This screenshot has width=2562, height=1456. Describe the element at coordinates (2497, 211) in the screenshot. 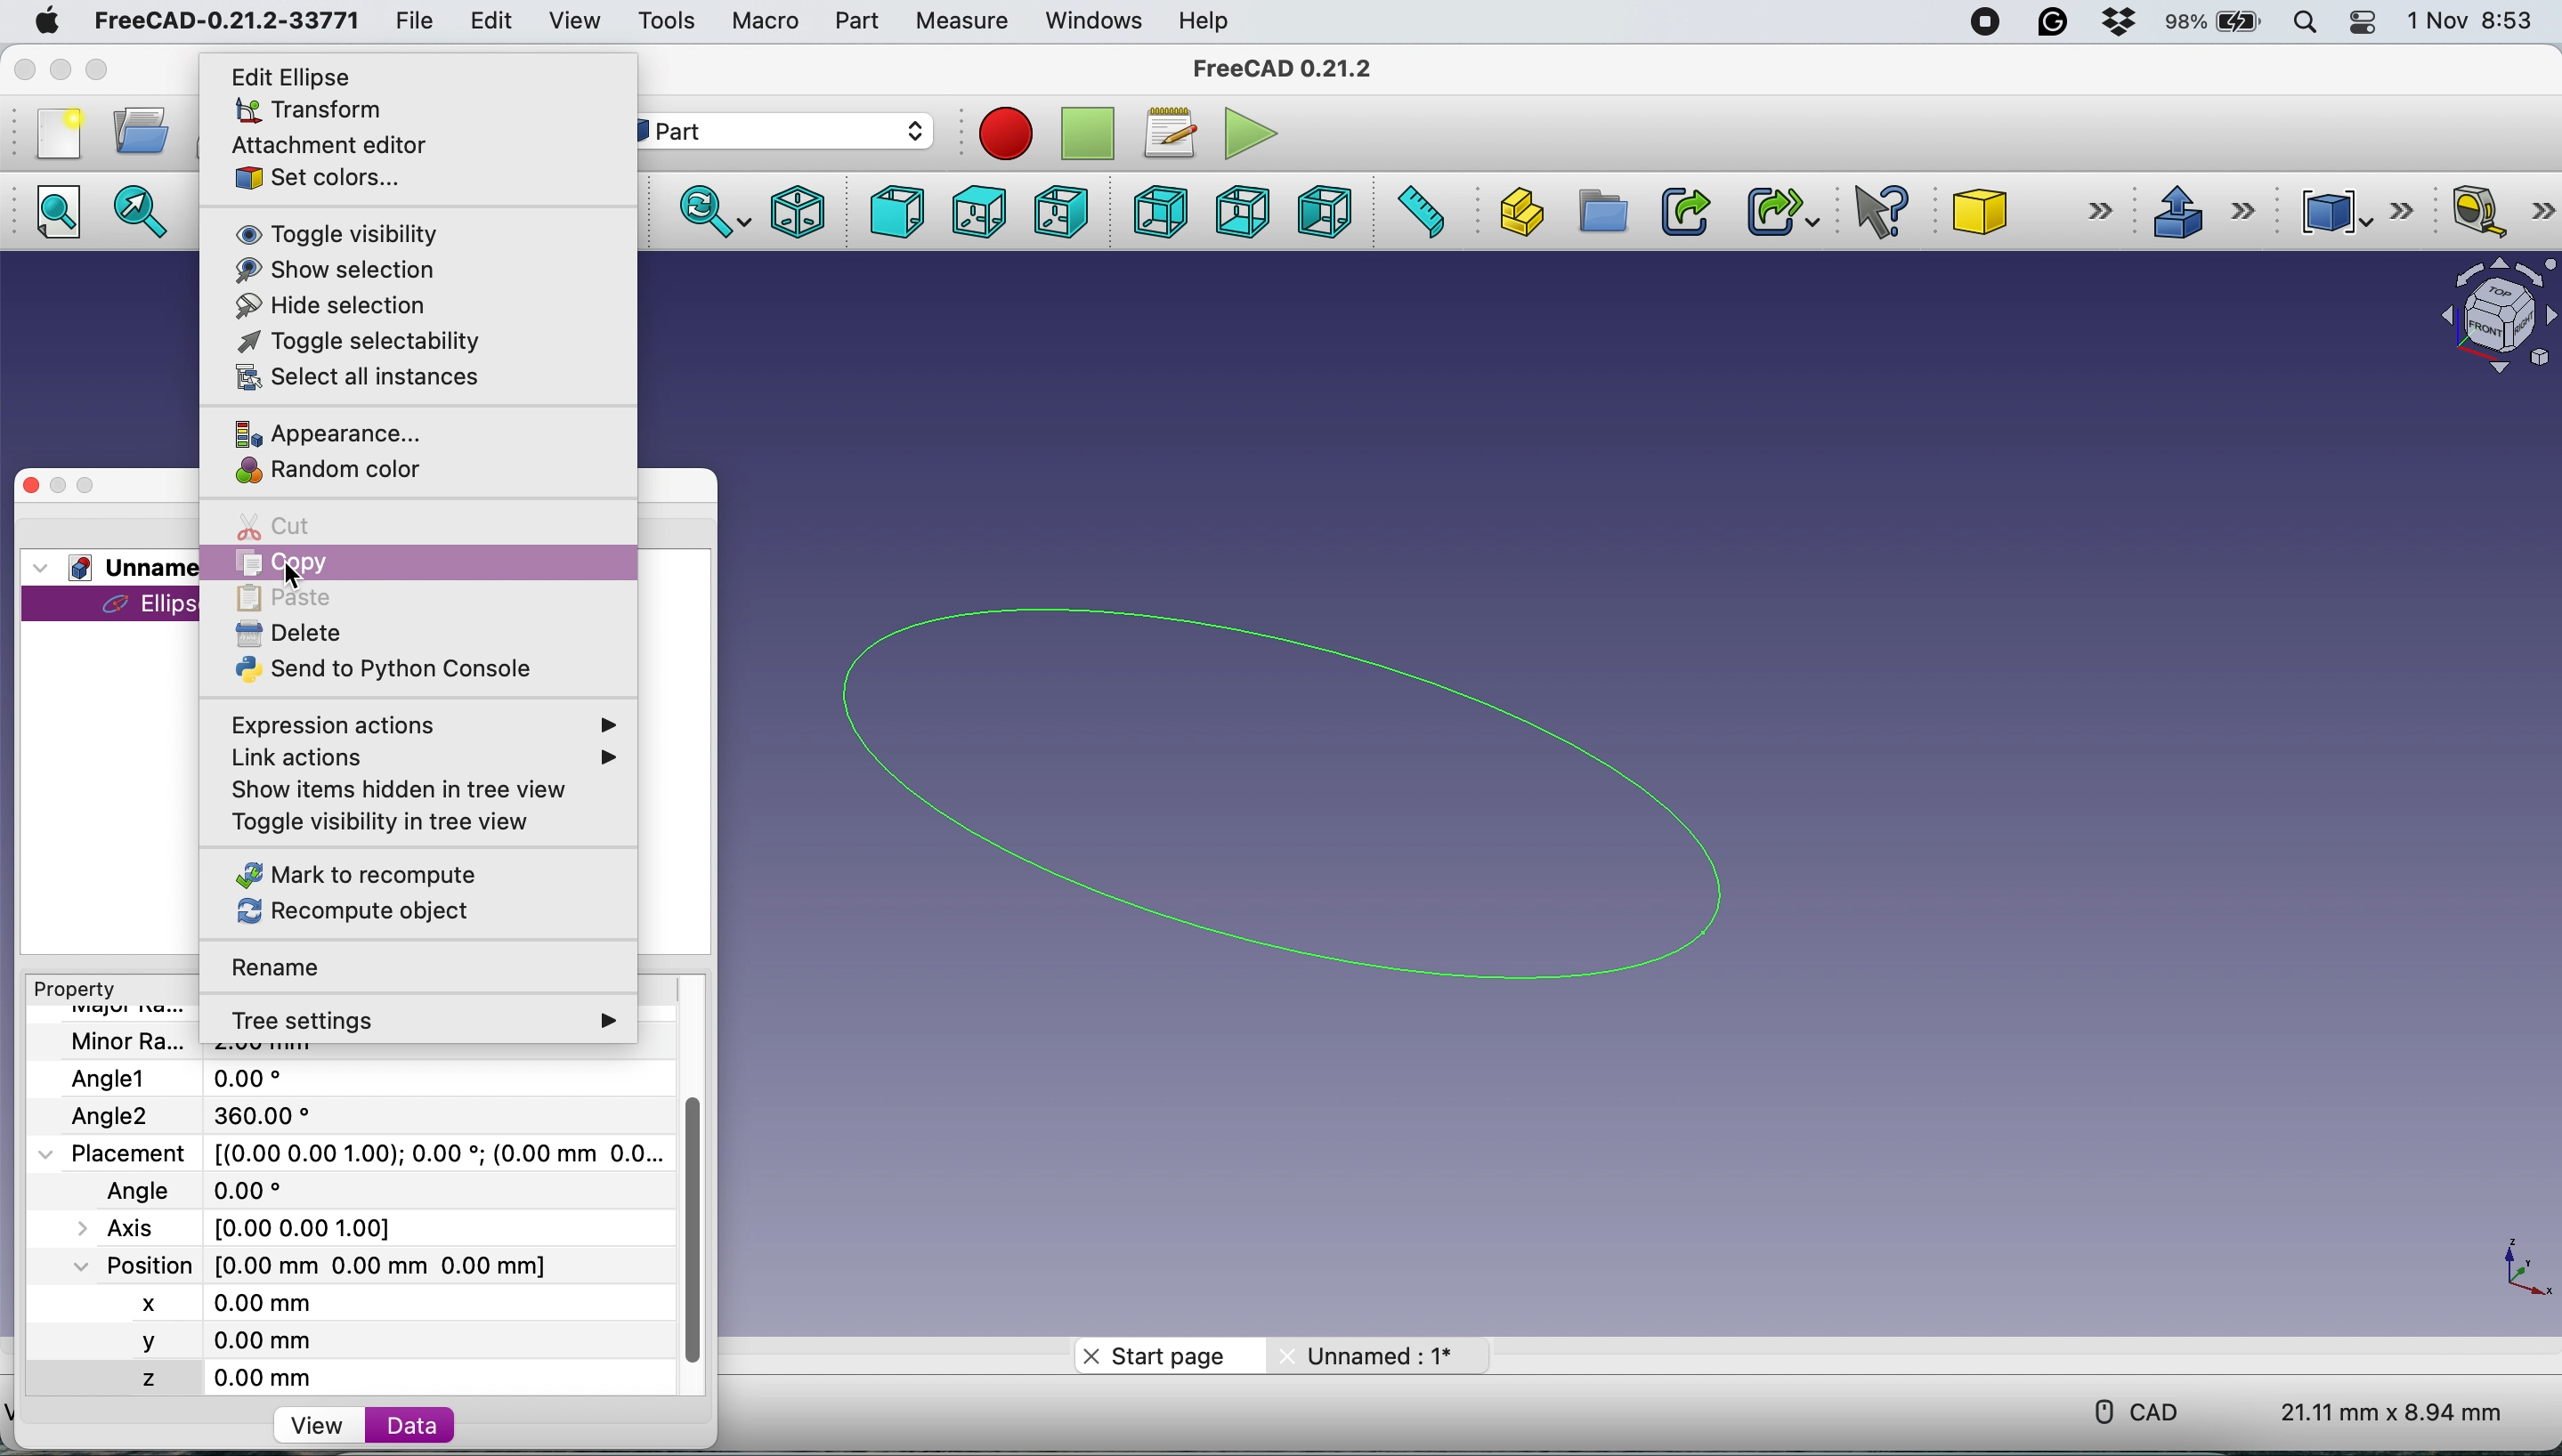

I see `measure linear` at that location.